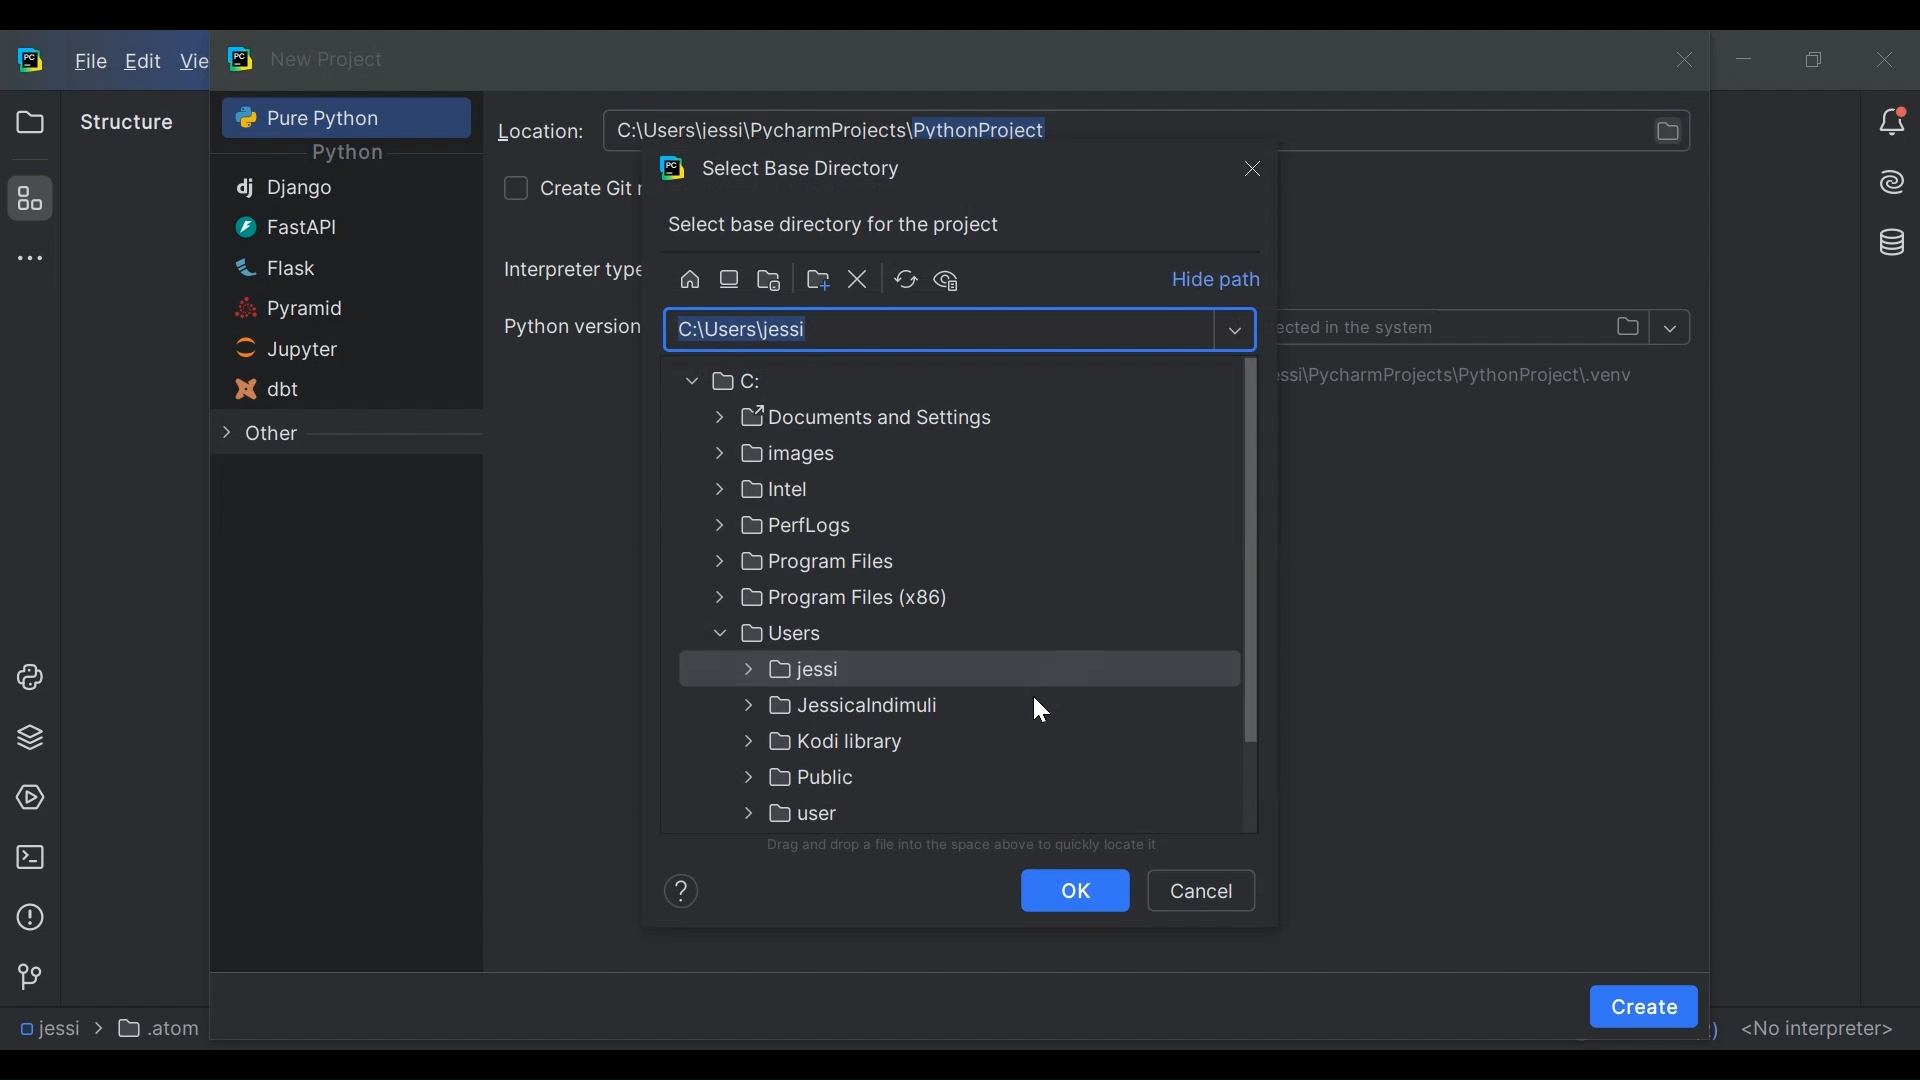  I want to click on , so click(872, 670).